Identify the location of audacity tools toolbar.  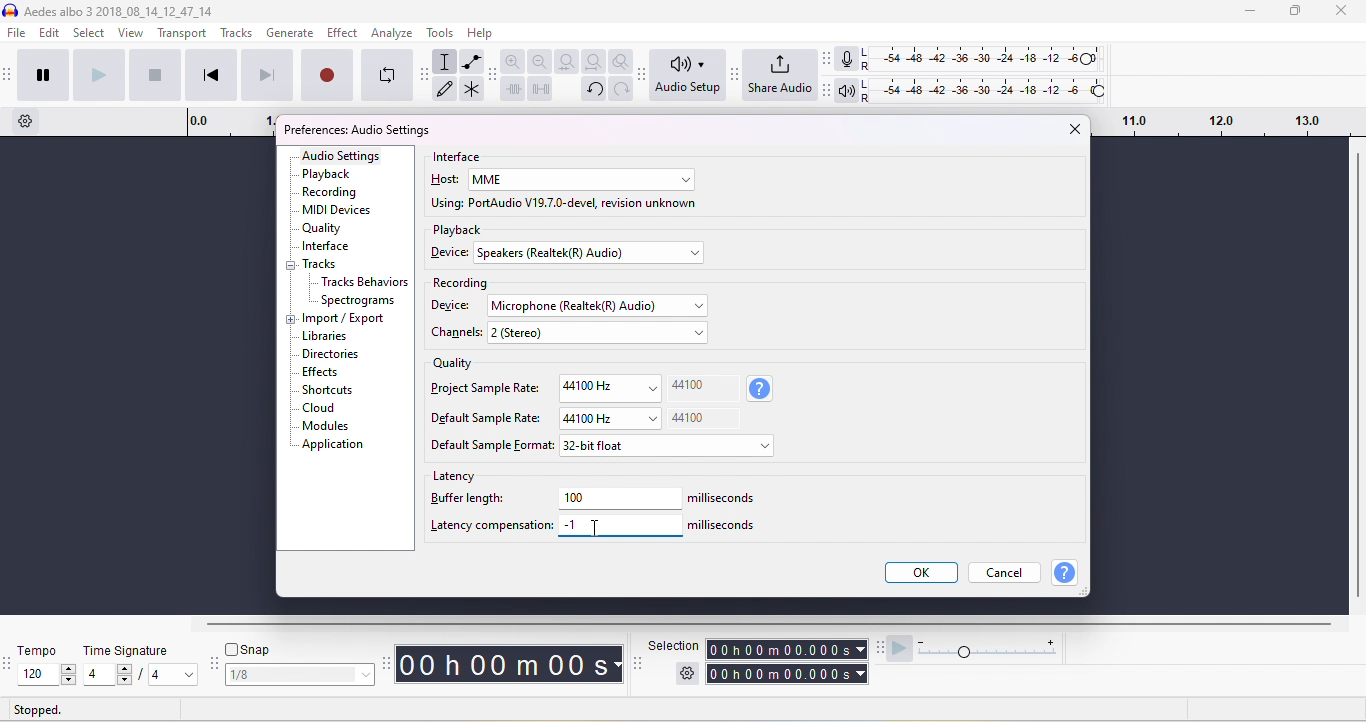
(427, 74).